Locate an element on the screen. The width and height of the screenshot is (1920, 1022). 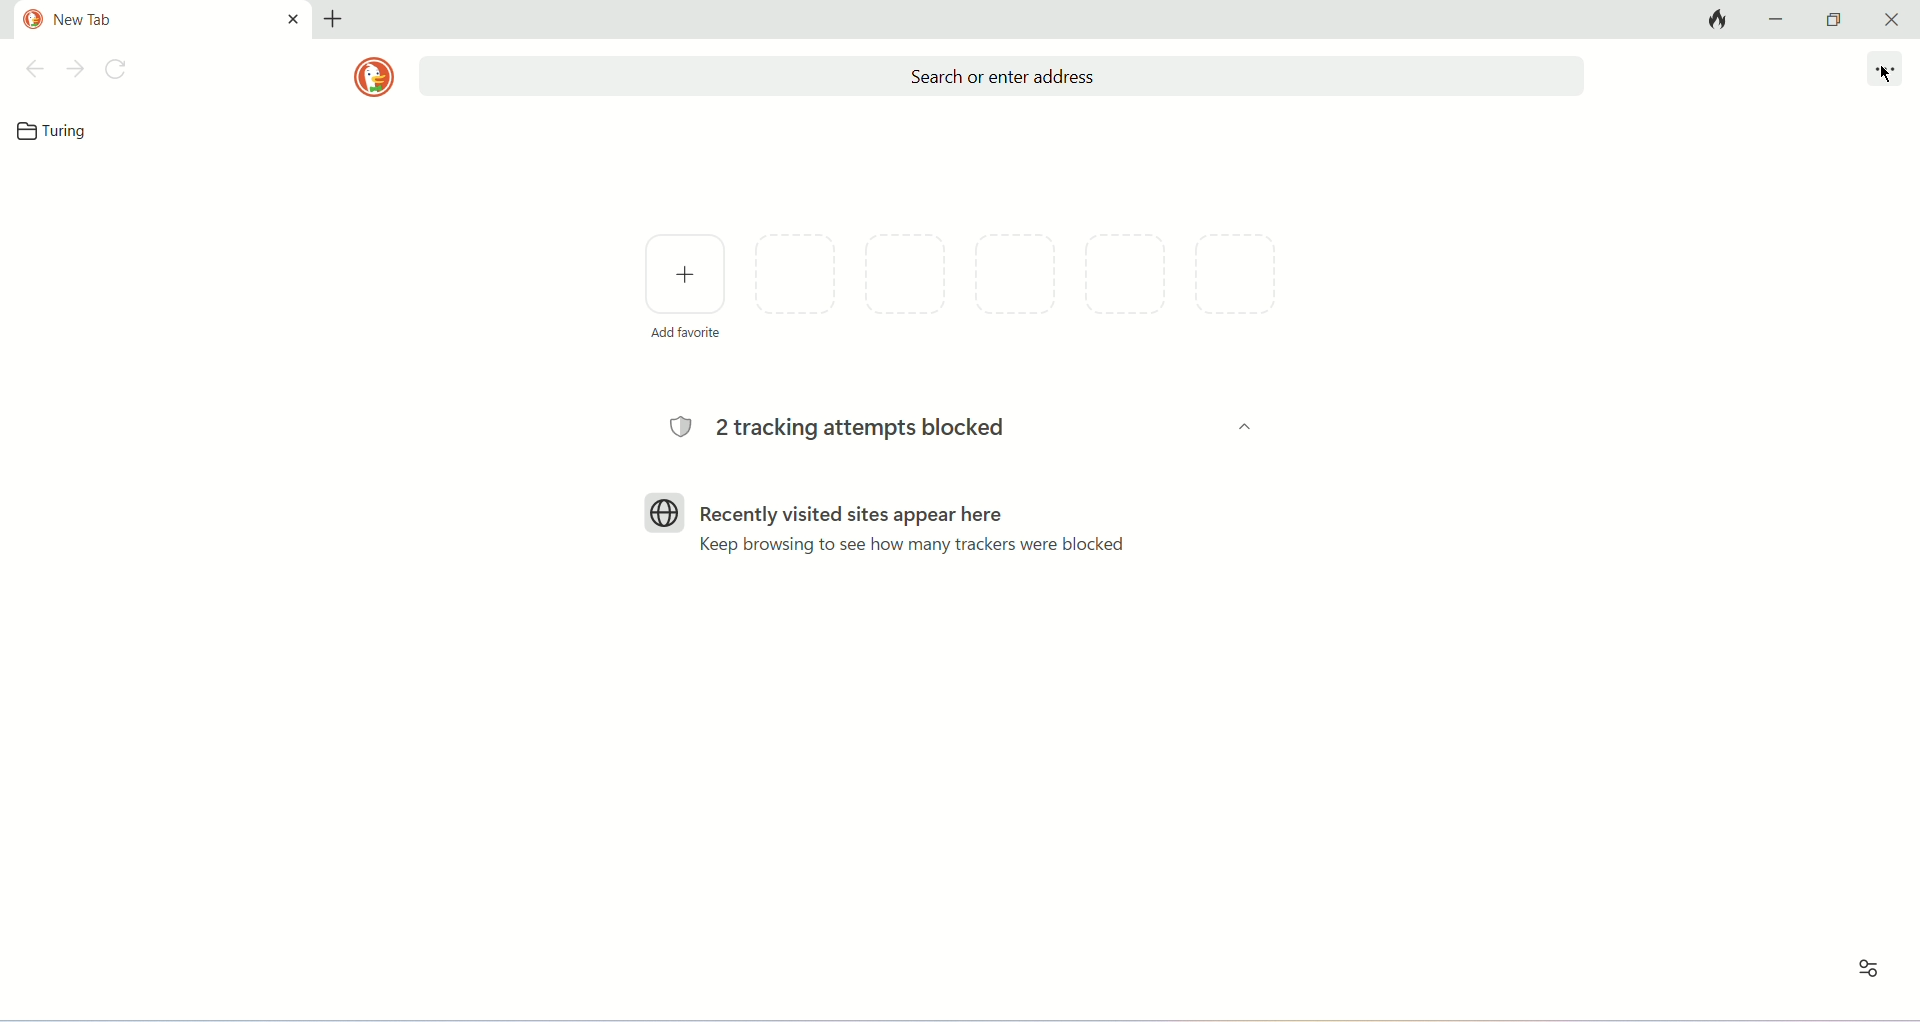
new tab is located at coordinates (335, 17).